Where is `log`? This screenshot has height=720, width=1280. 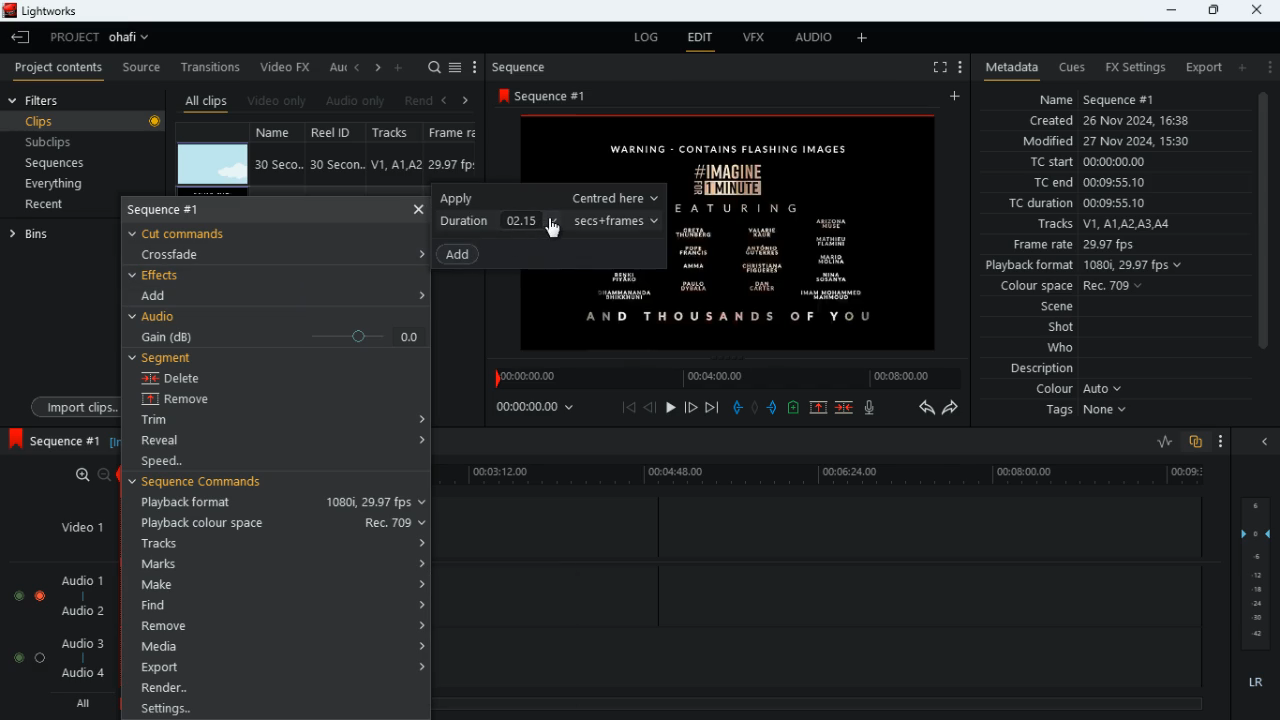 log is located at coordinates (642, 38).